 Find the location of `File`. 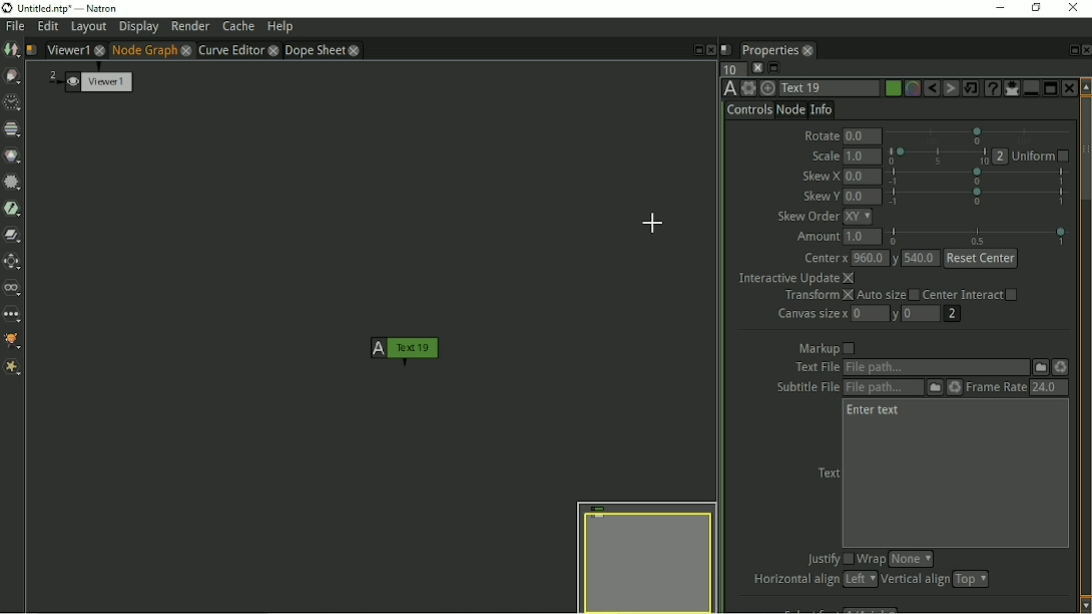

File is located at coordinates (15, 27).